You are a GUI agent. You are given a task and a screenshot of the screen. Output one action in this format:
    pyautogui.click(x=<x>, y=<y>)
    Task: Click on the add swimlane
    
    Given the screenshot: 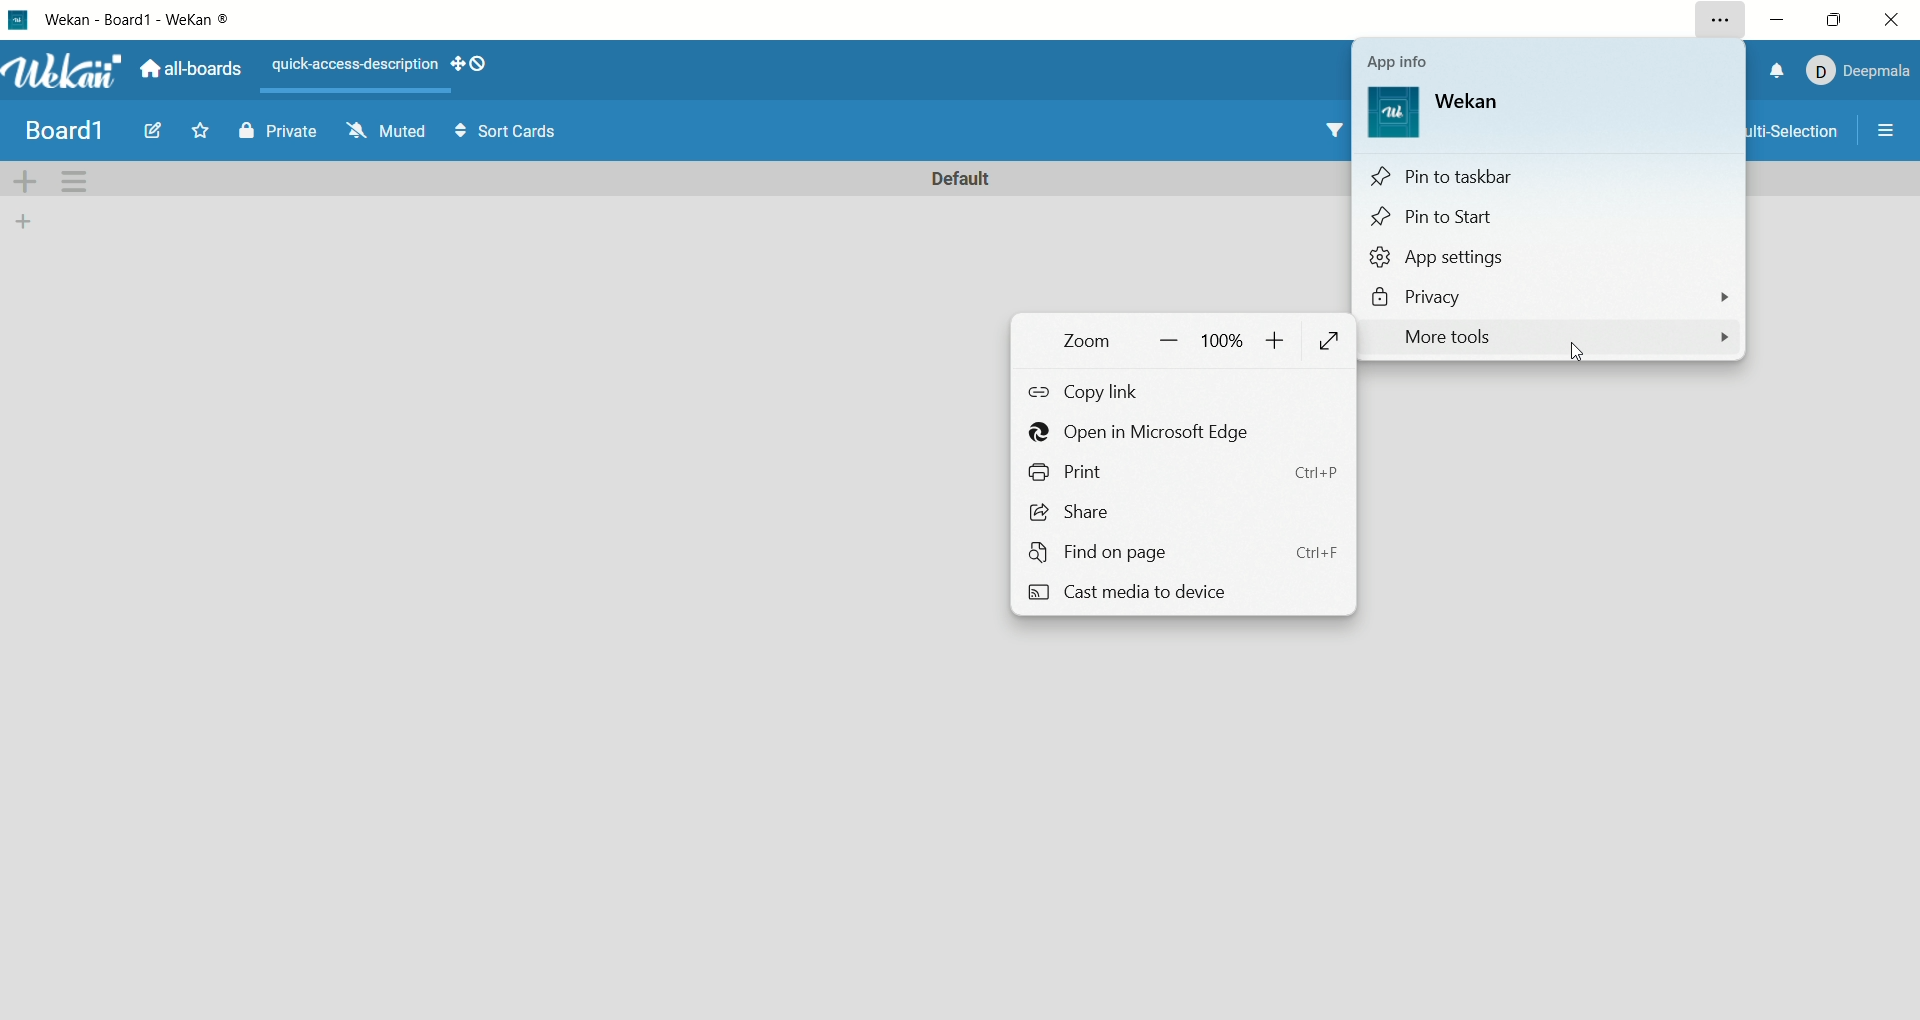 What is the action you would take?
    pyautogui.click(x=27, y=184)
    